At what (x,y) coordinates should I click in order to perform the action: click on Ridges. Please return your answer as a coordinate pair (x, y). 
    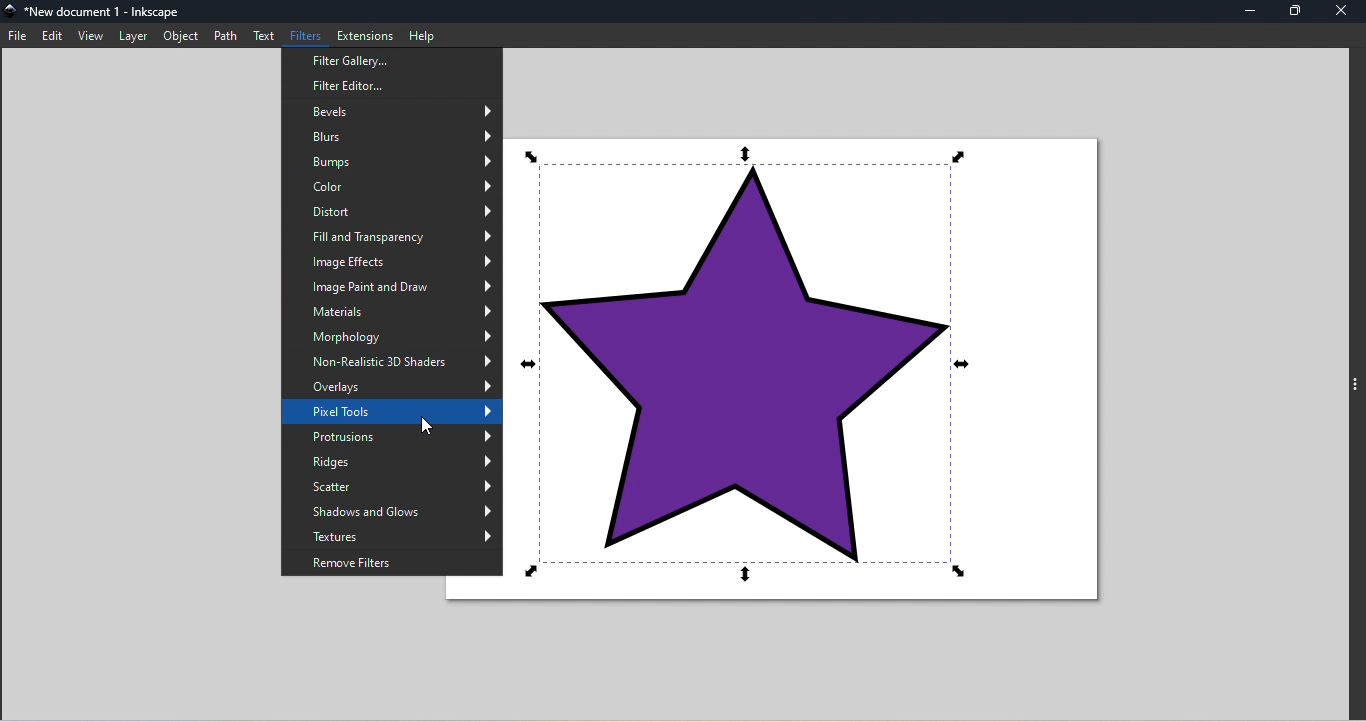
    Looking at the image, I should click on (388, 462).